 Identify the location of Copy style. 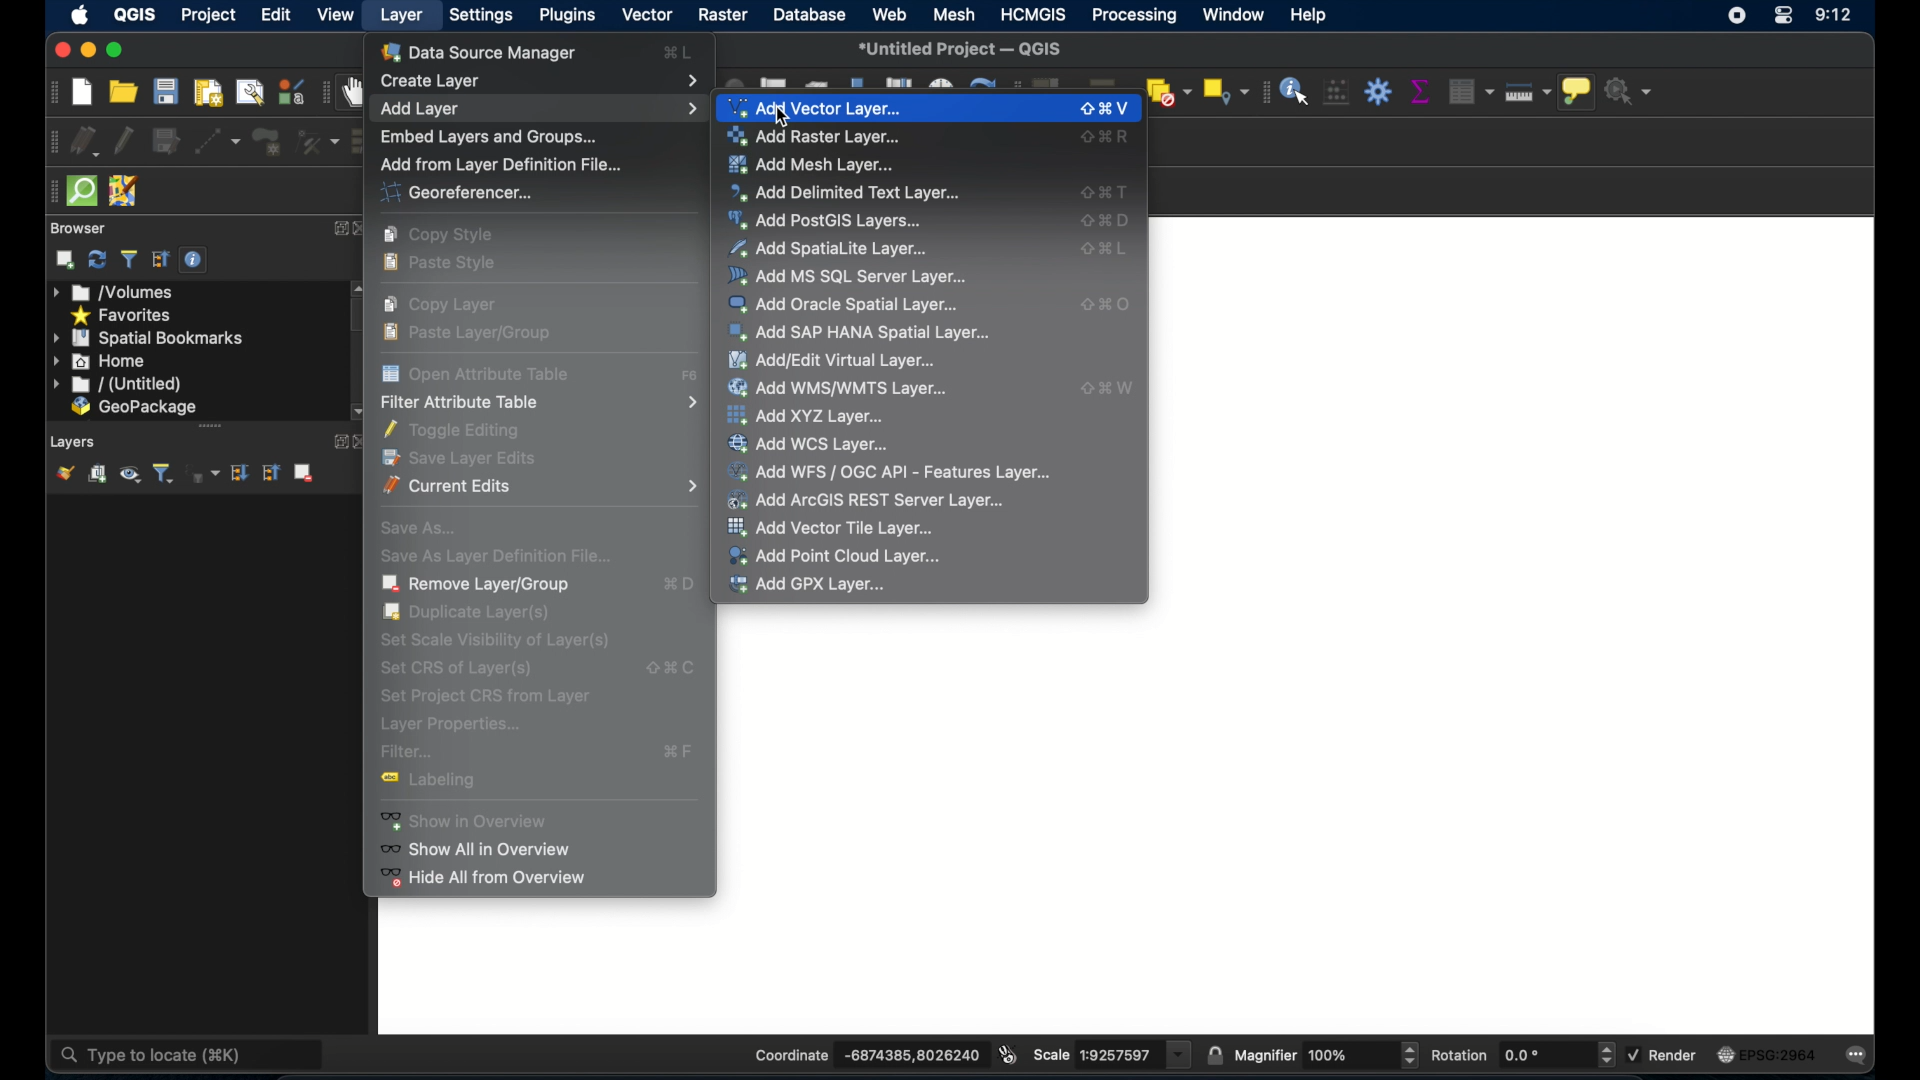
(451, 235).